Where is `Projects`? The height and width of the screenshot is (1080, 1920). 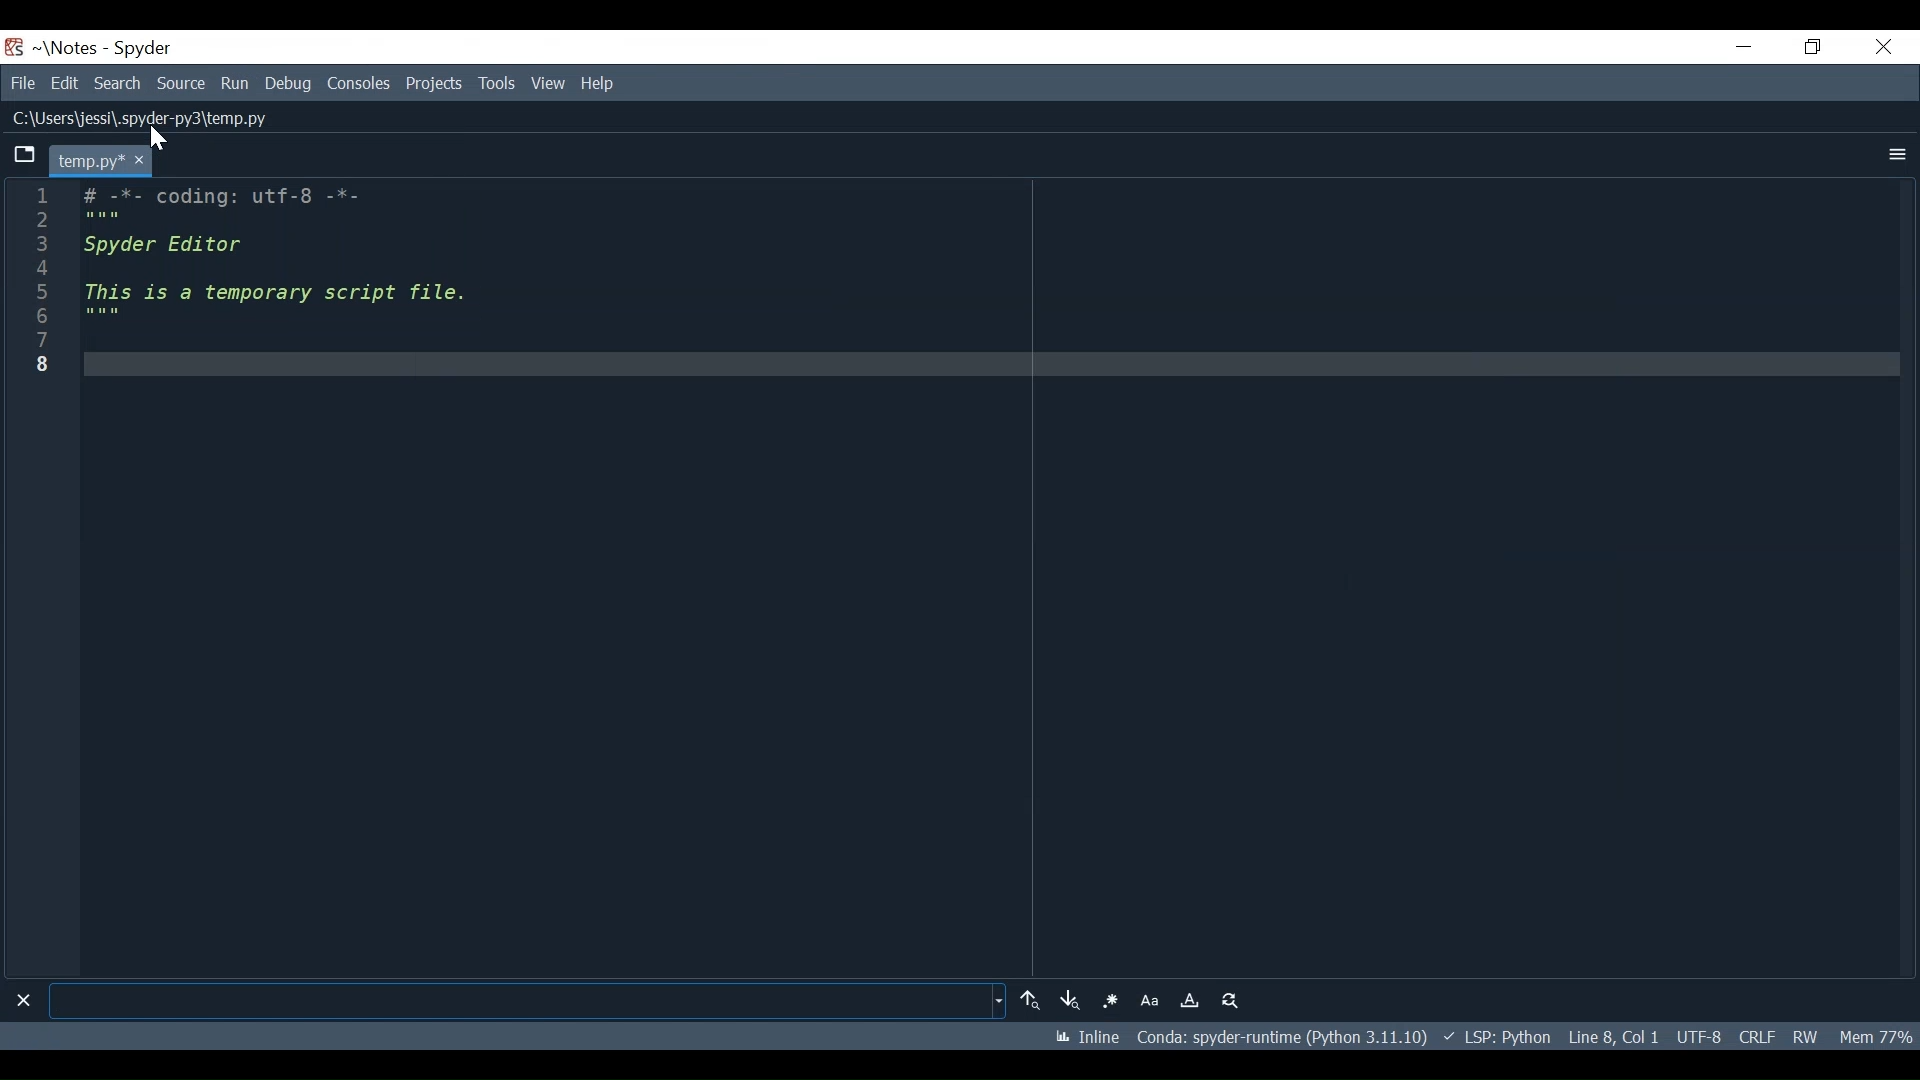 Projects is located at coordinates (434, 85).